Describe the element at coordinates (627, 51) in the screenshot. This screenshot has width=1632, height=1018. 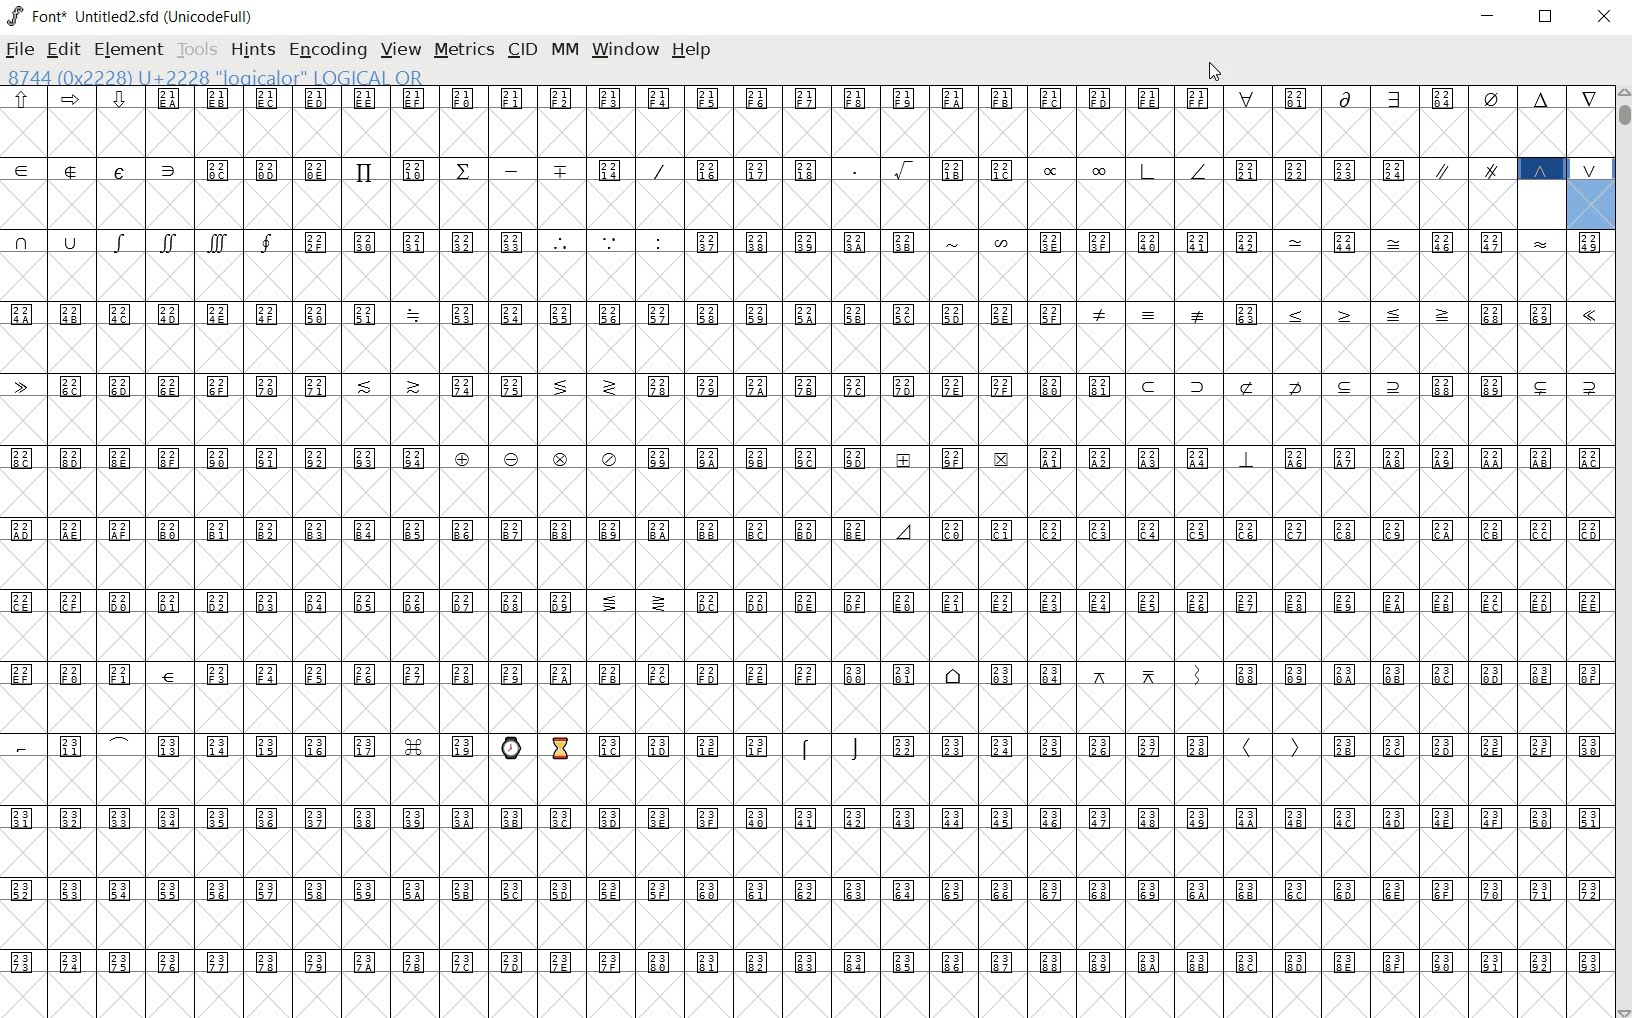
I see `window` at that location.